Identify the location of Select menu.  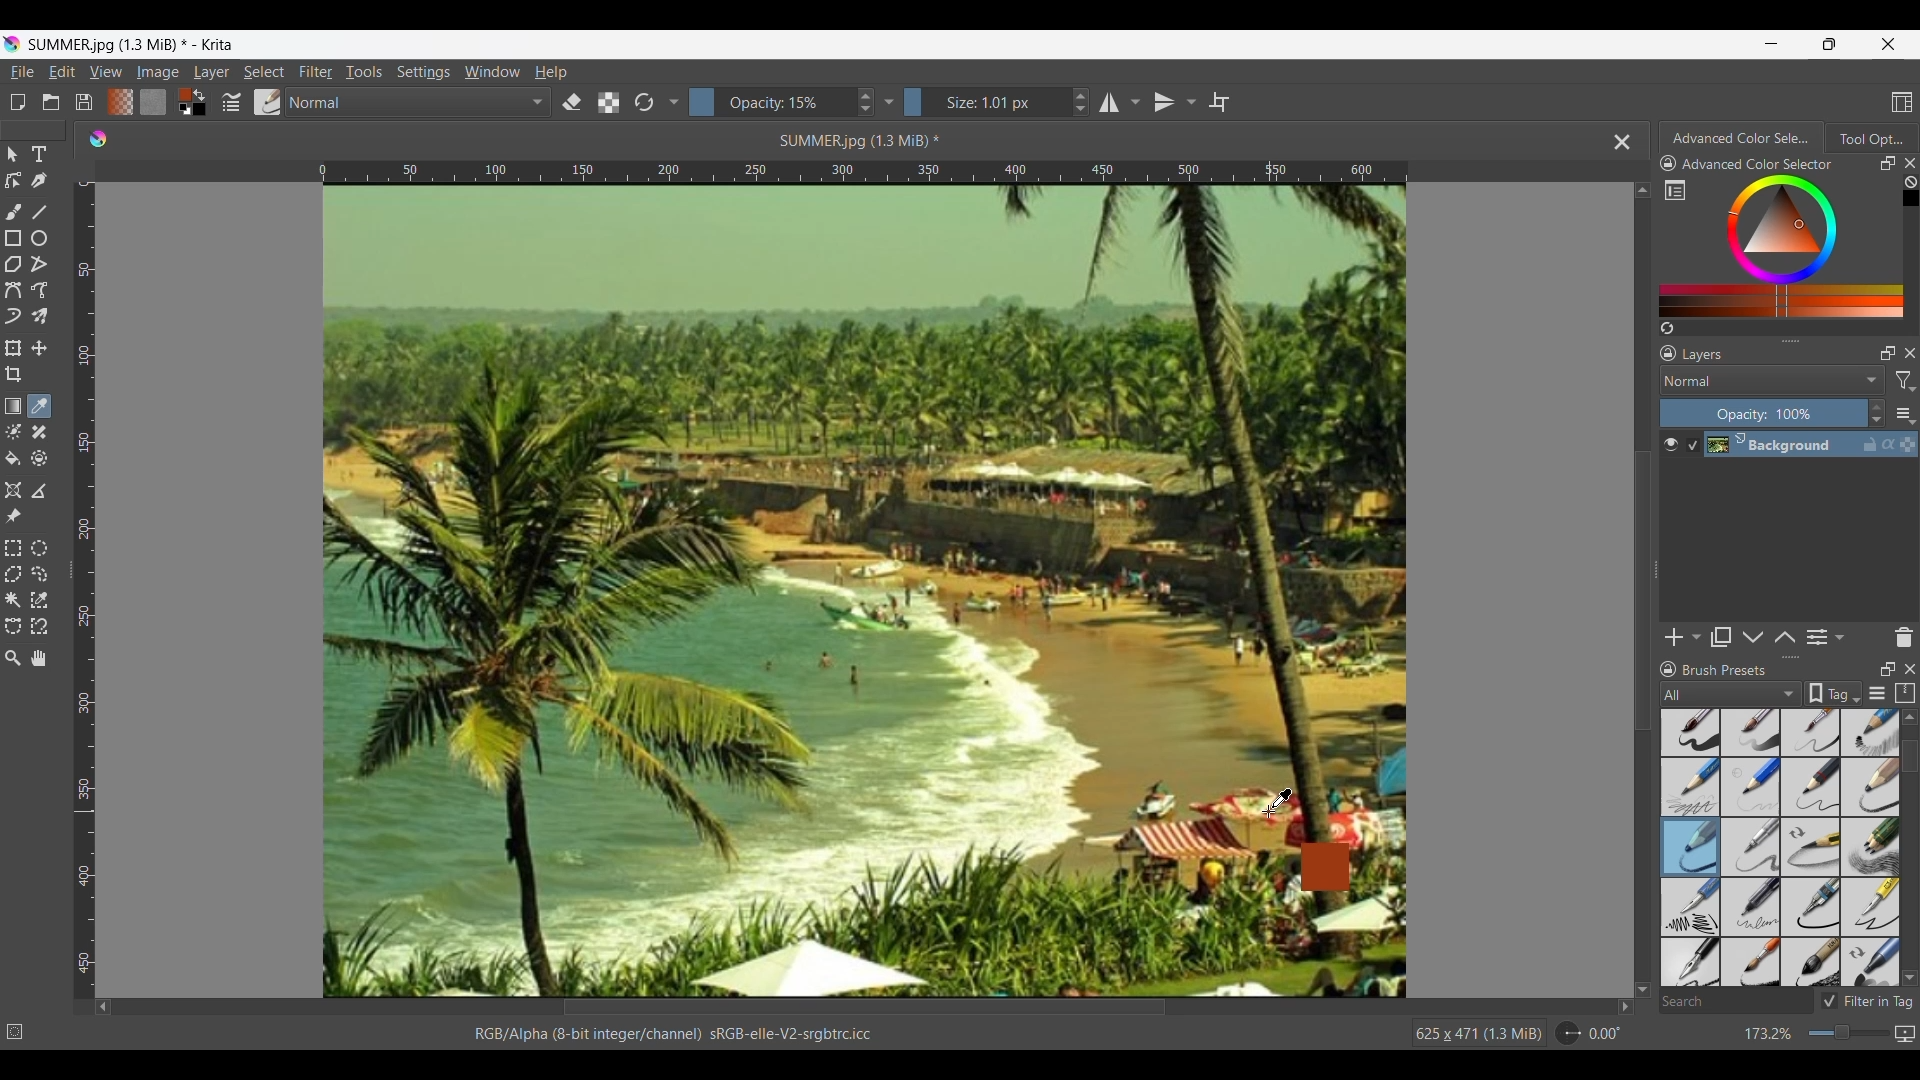
(264, 72).